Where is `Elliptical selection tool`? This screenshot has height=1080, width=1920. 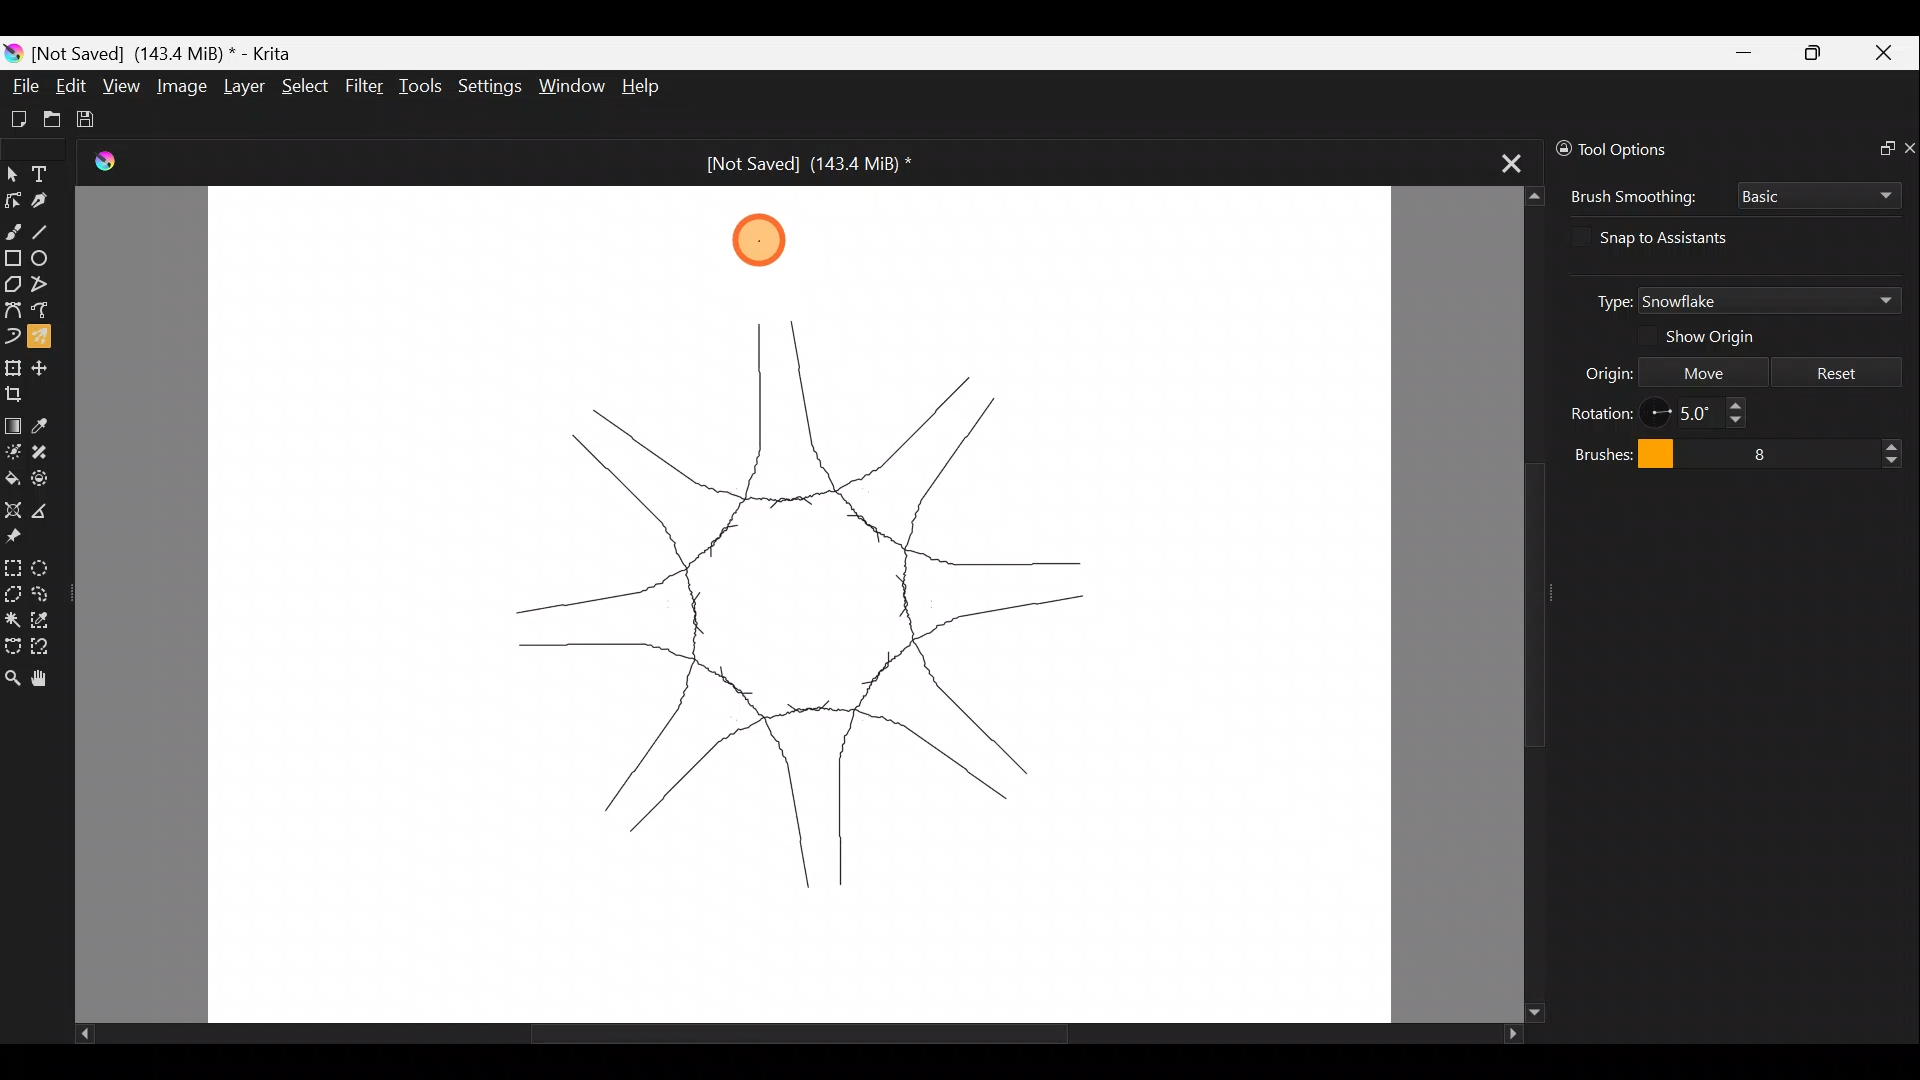
Elliptical selection tool is located at coordinates (46, 564).